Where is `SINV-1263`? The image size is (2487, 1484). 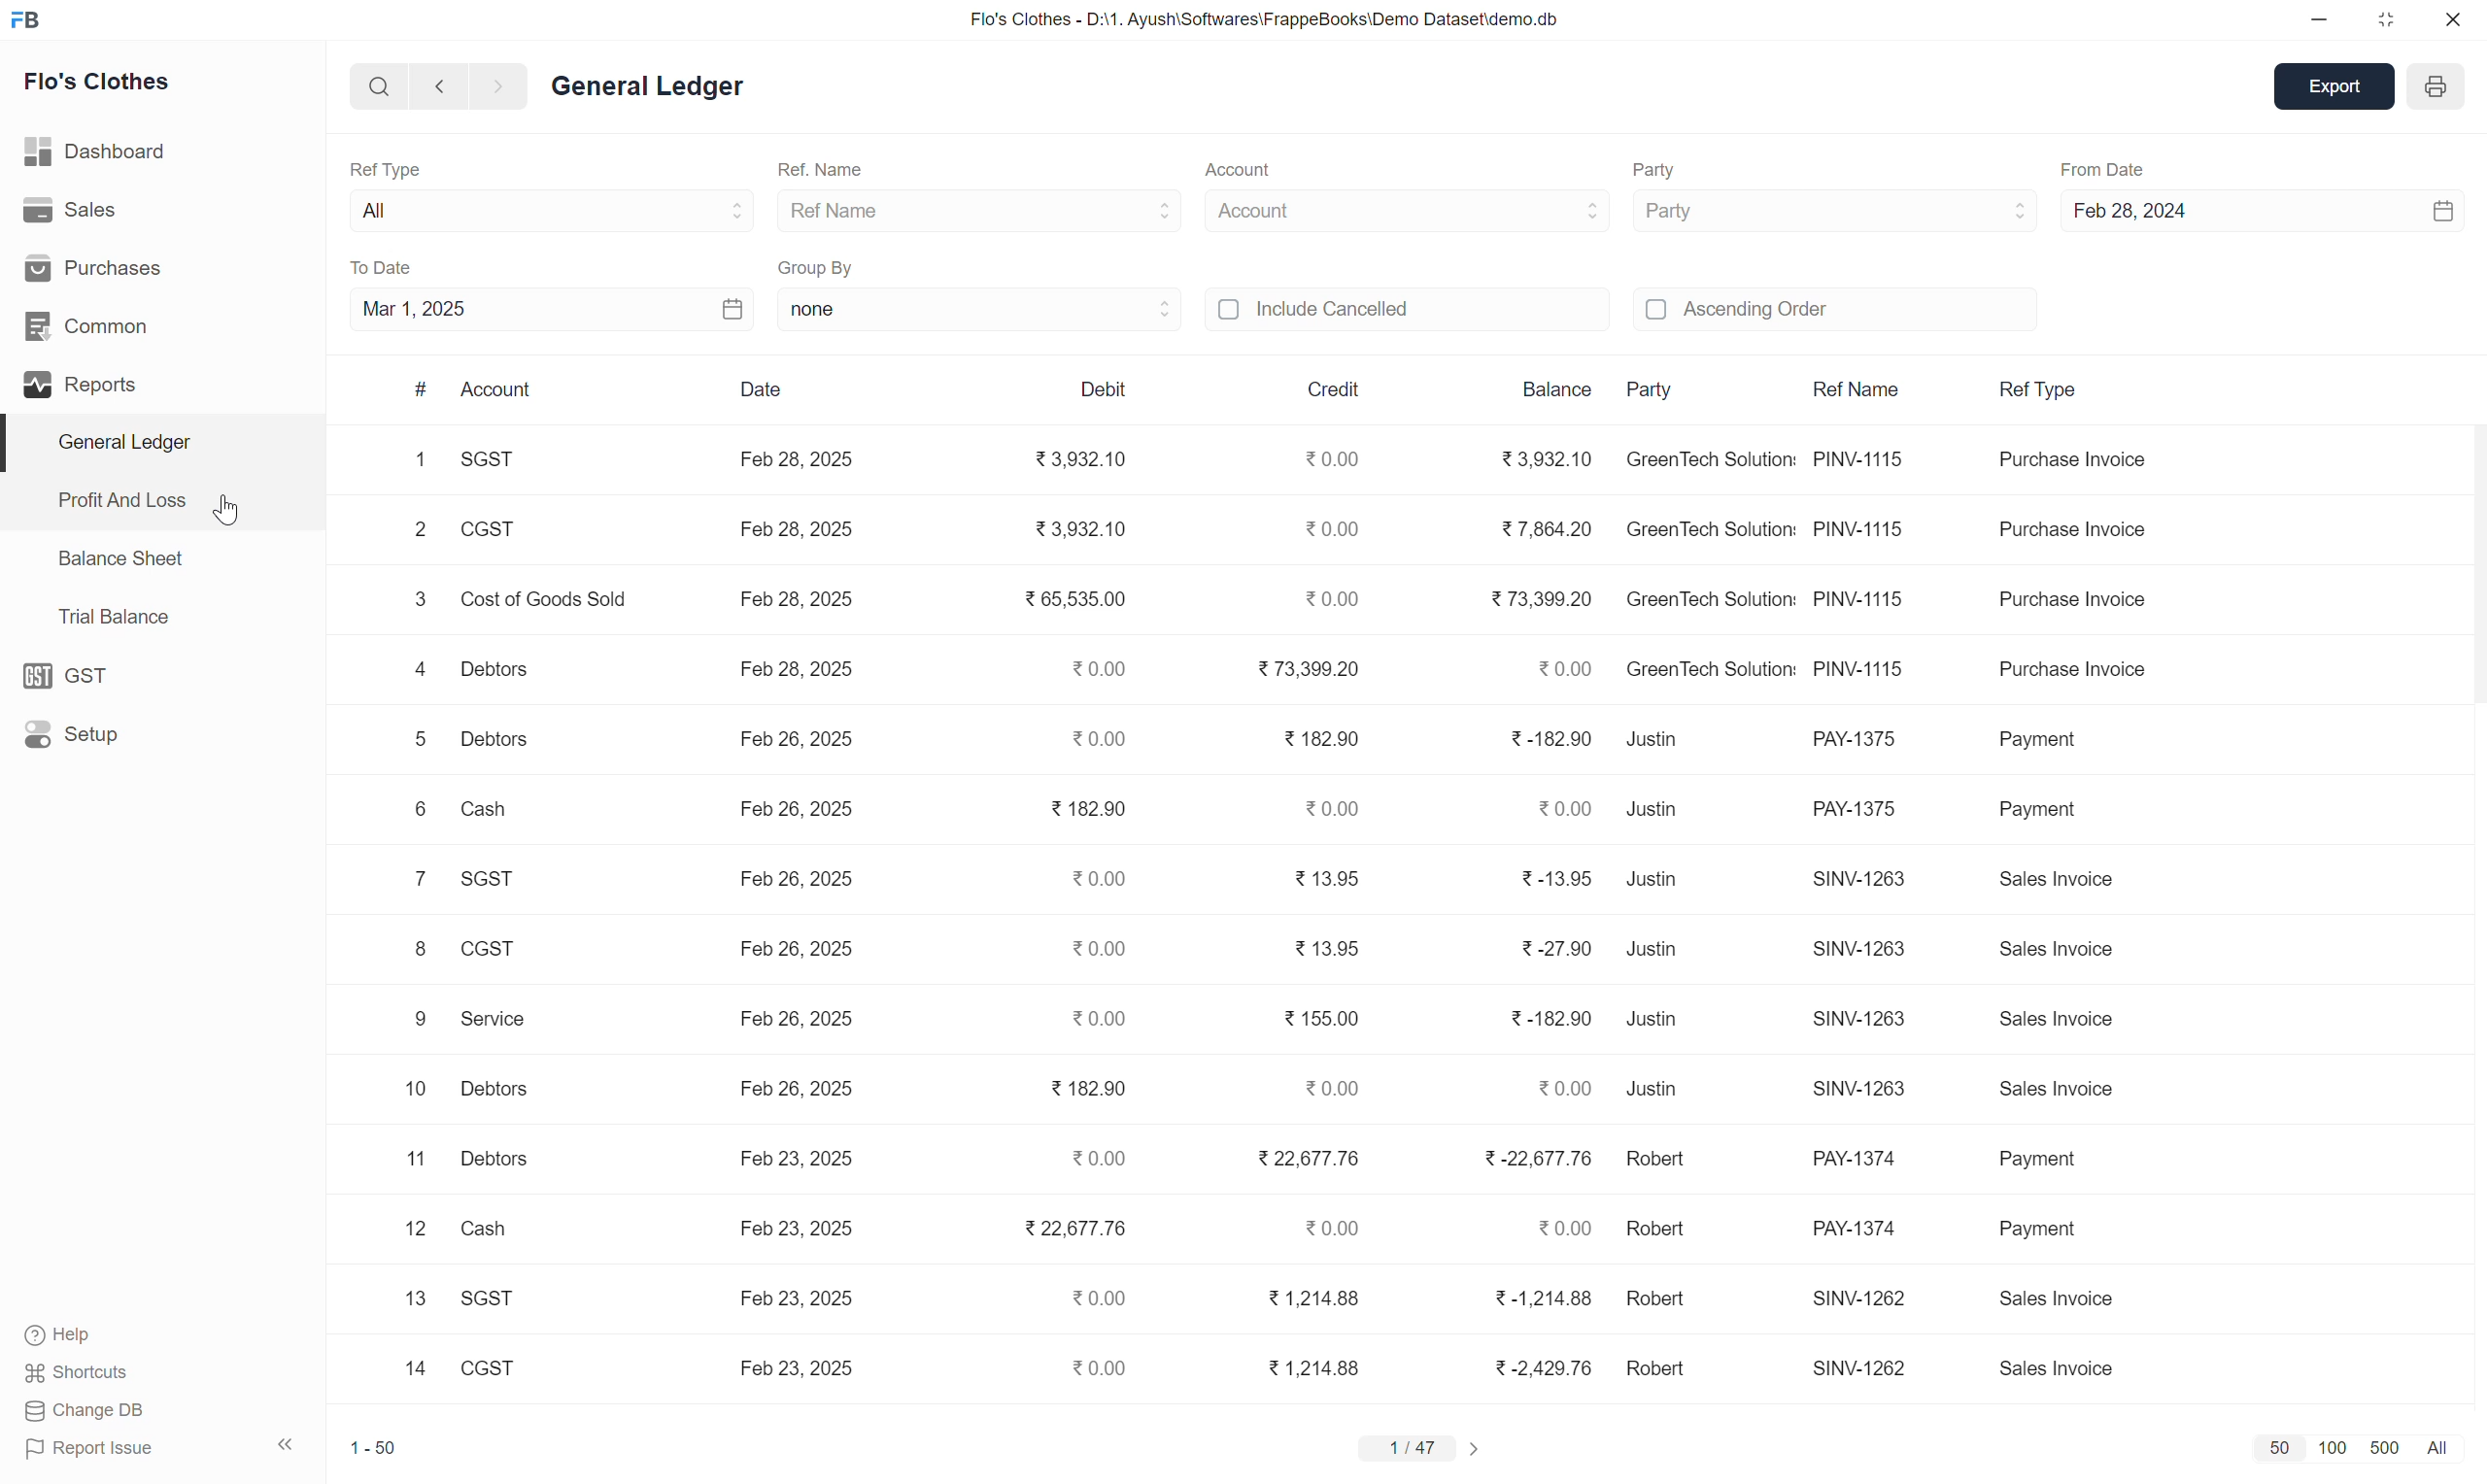
SINV-1263 is located at coordinates (1859, 1015).